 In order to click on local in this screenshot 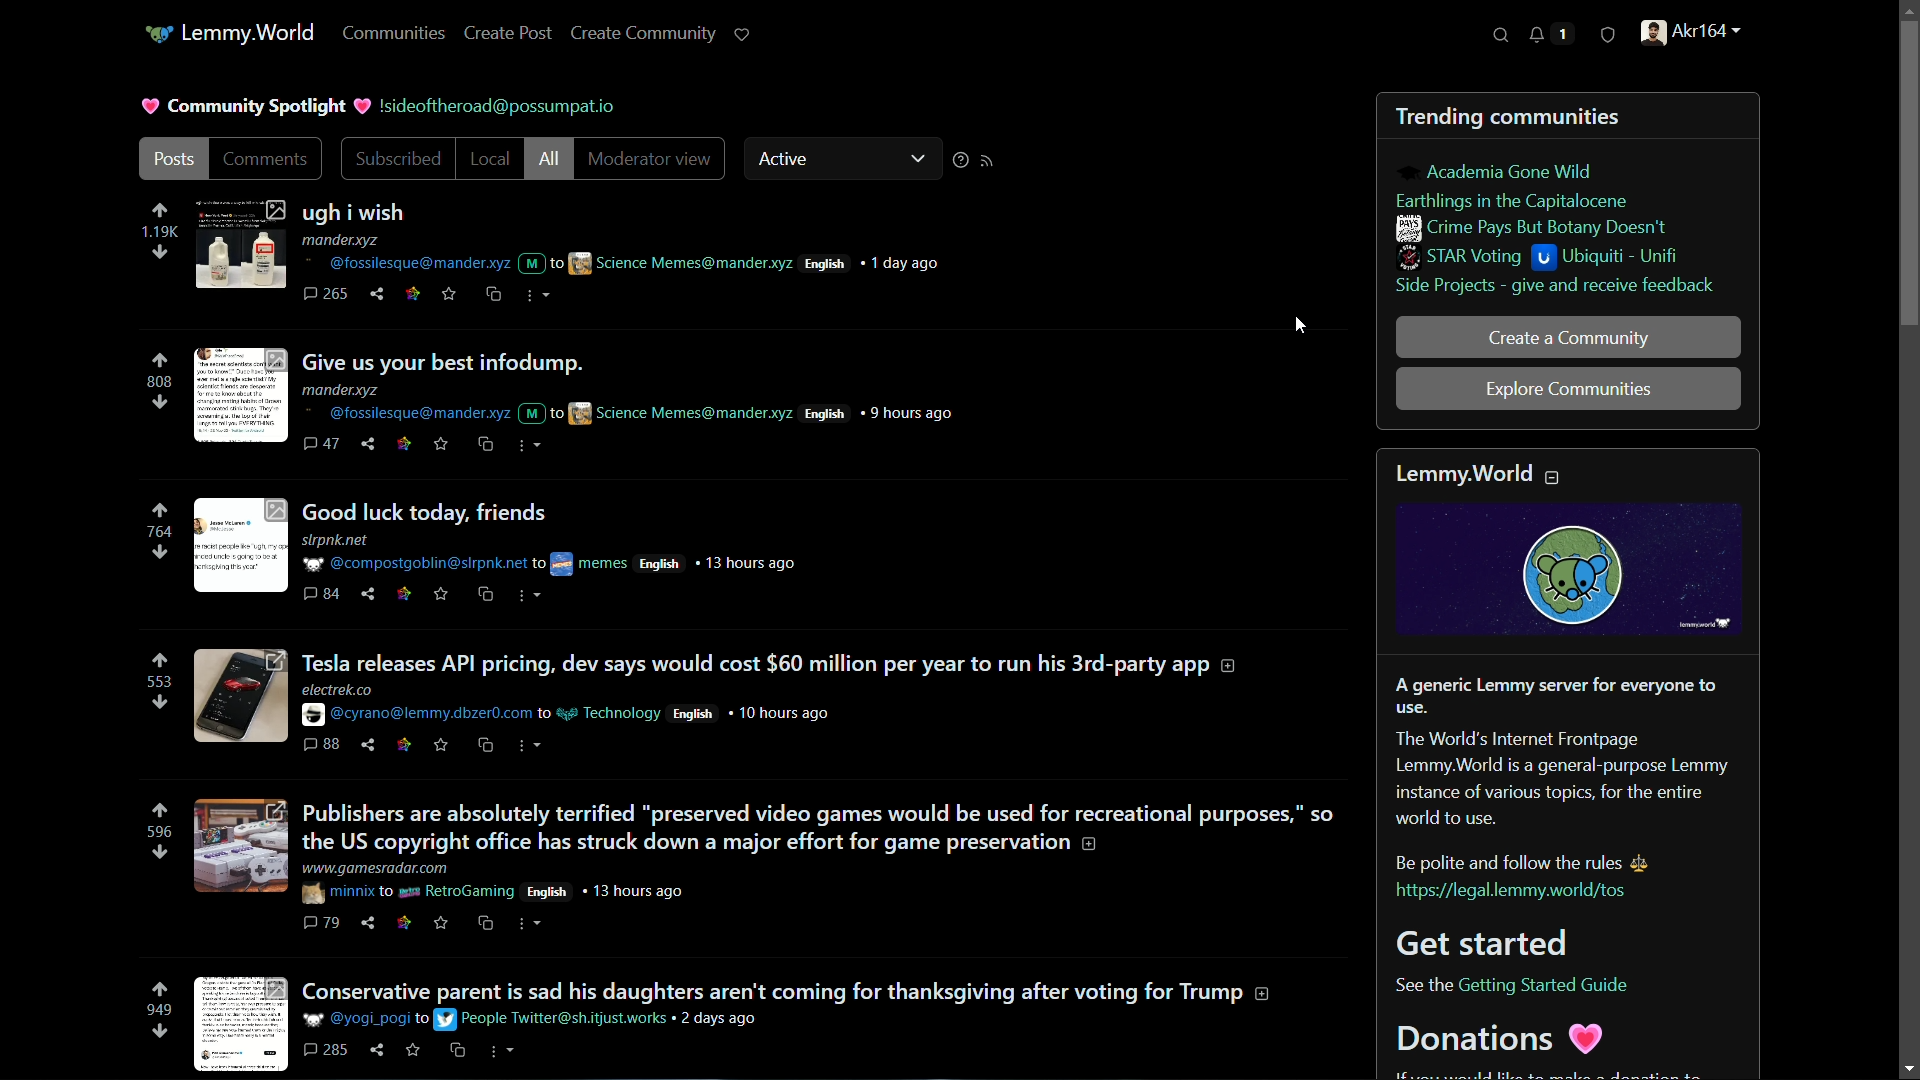, I will do `click(485, 160)`.